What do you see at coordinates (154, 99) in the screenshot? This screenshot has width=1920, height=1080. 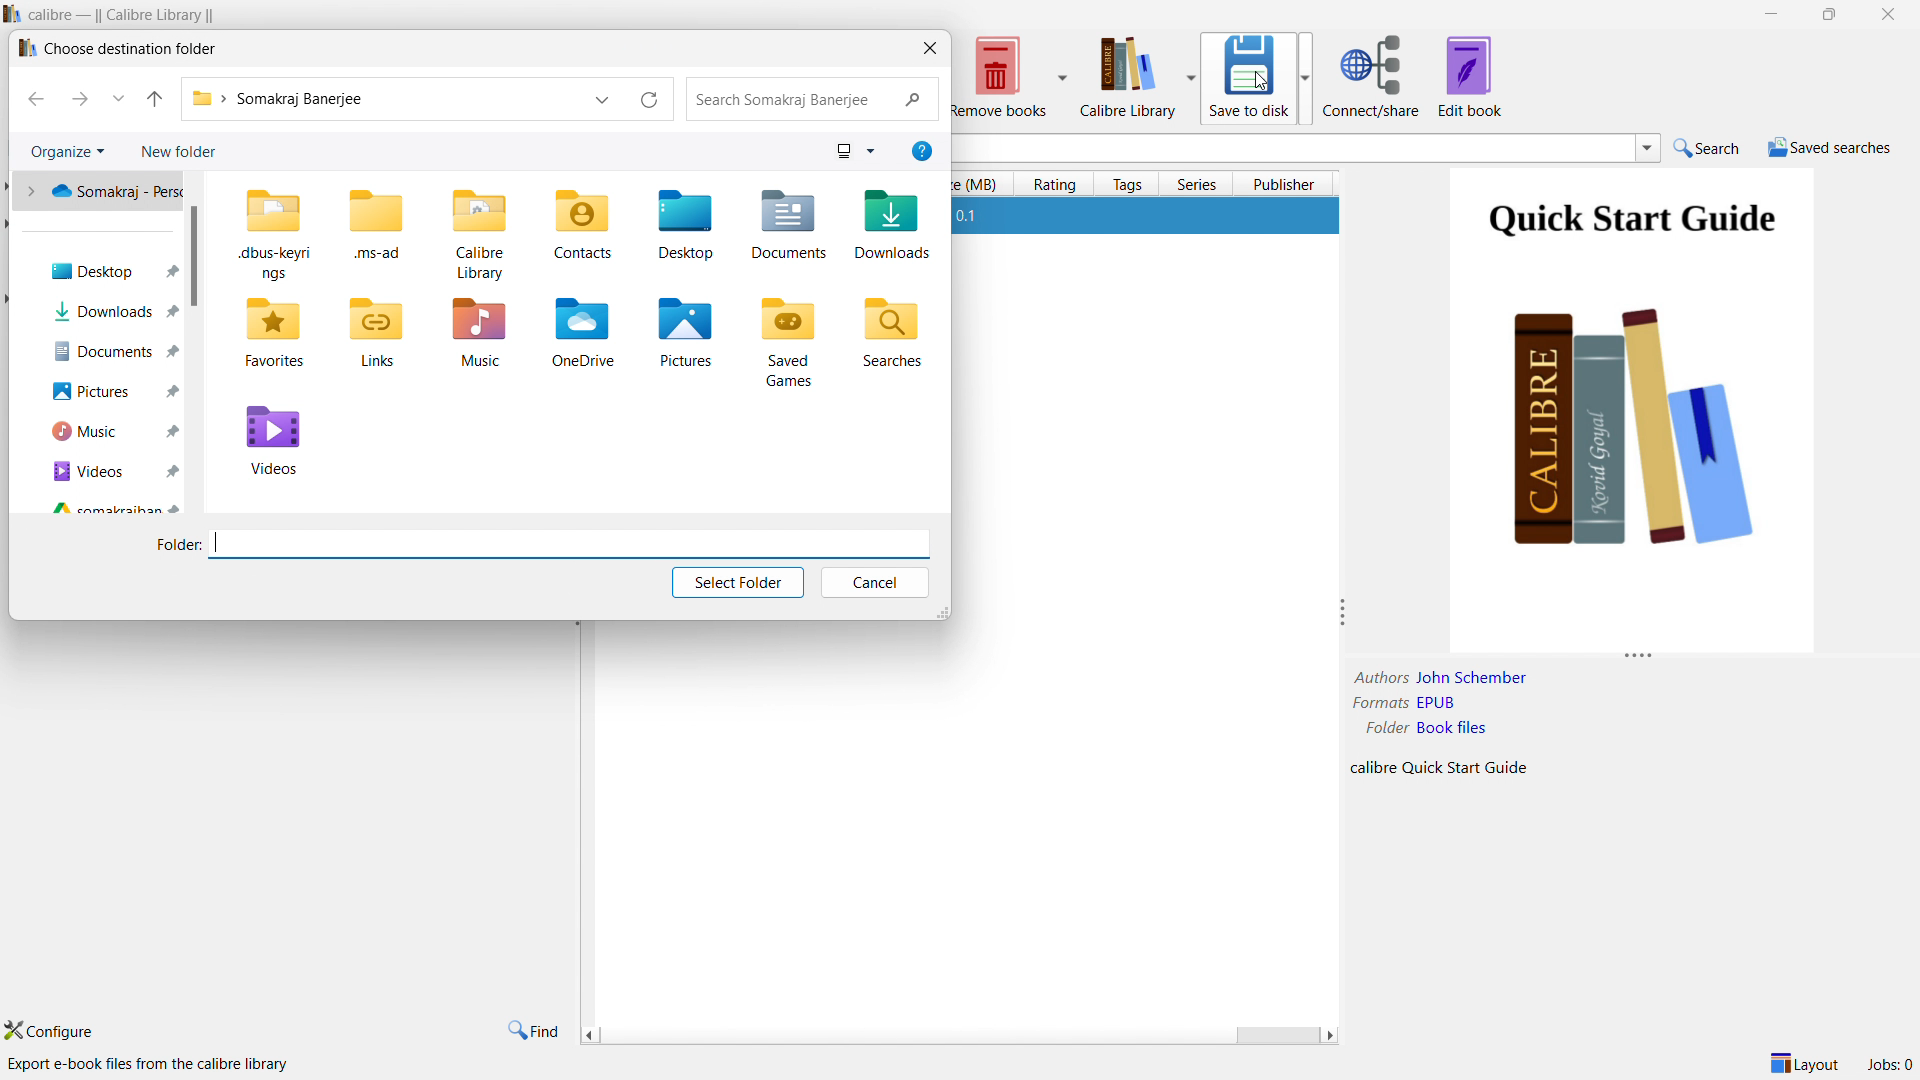 I see `go to originating folder` at bounding box center [154, 99].